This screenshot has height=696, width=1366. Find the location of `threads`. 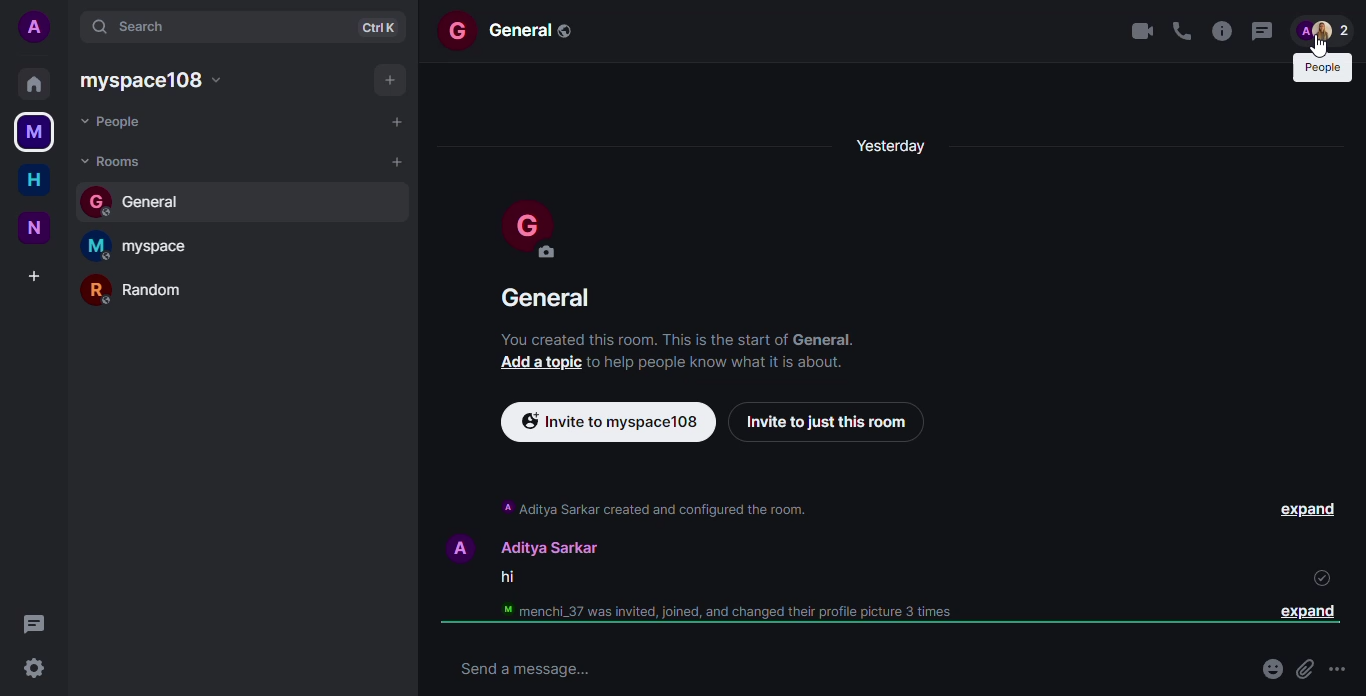

threads is located at coordinates (34, 625).